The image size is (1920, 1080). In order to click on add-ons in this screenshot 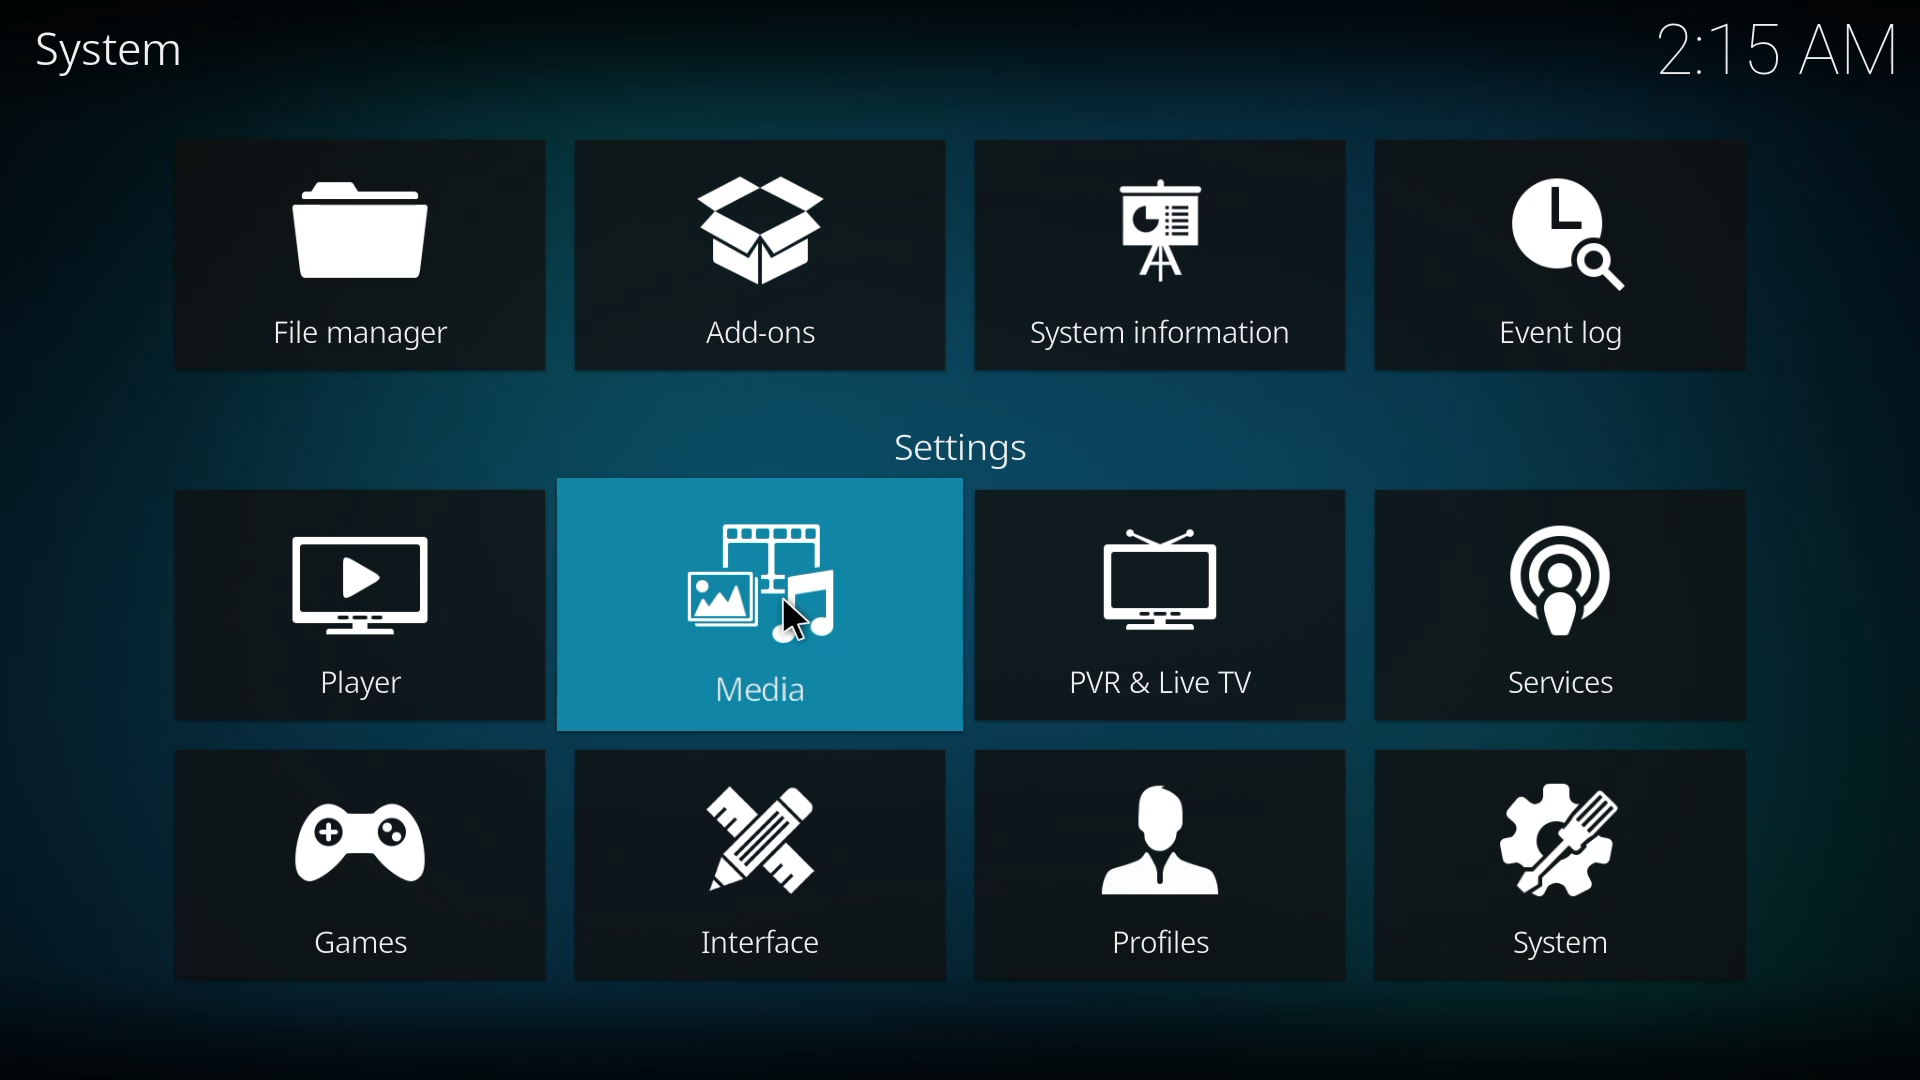, I will do `click(753, 259)`.